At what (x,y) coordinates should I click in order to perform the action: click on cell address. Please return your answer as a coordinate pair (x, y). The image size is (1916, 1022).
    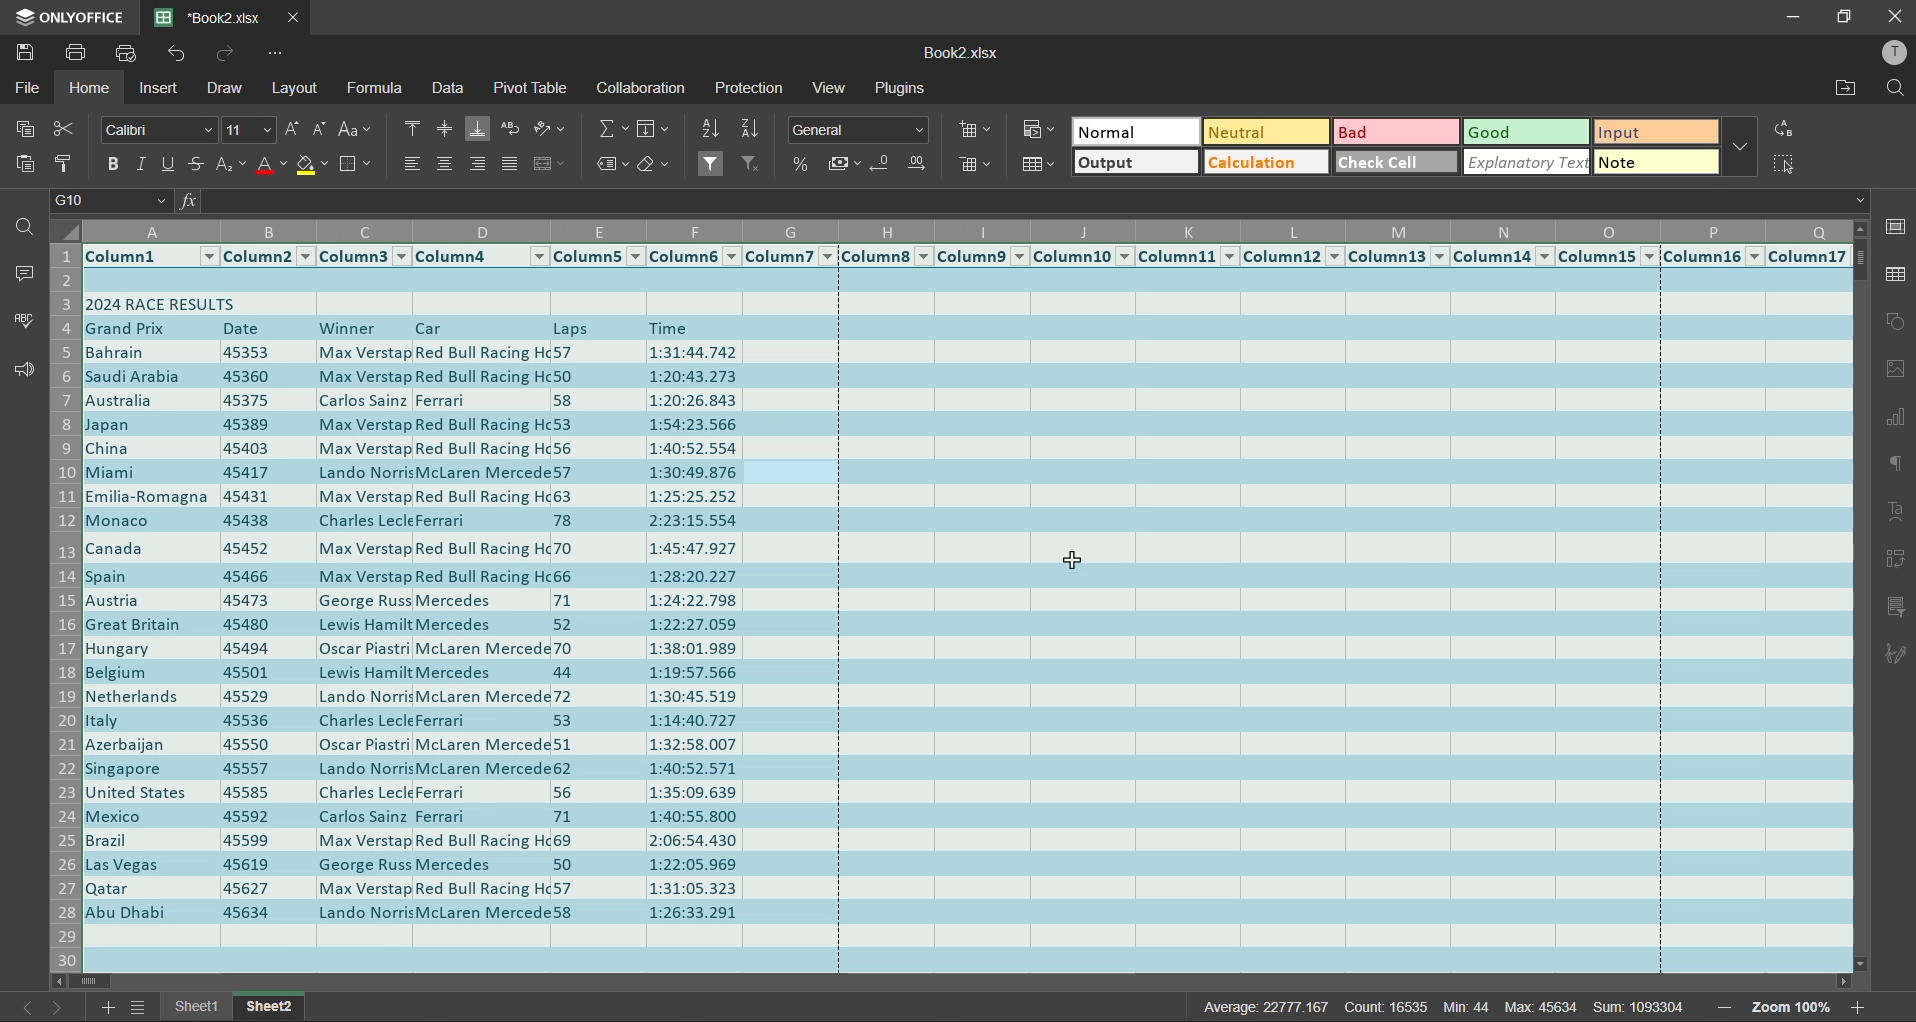
    Looking at the image, I should click on (110, 202).